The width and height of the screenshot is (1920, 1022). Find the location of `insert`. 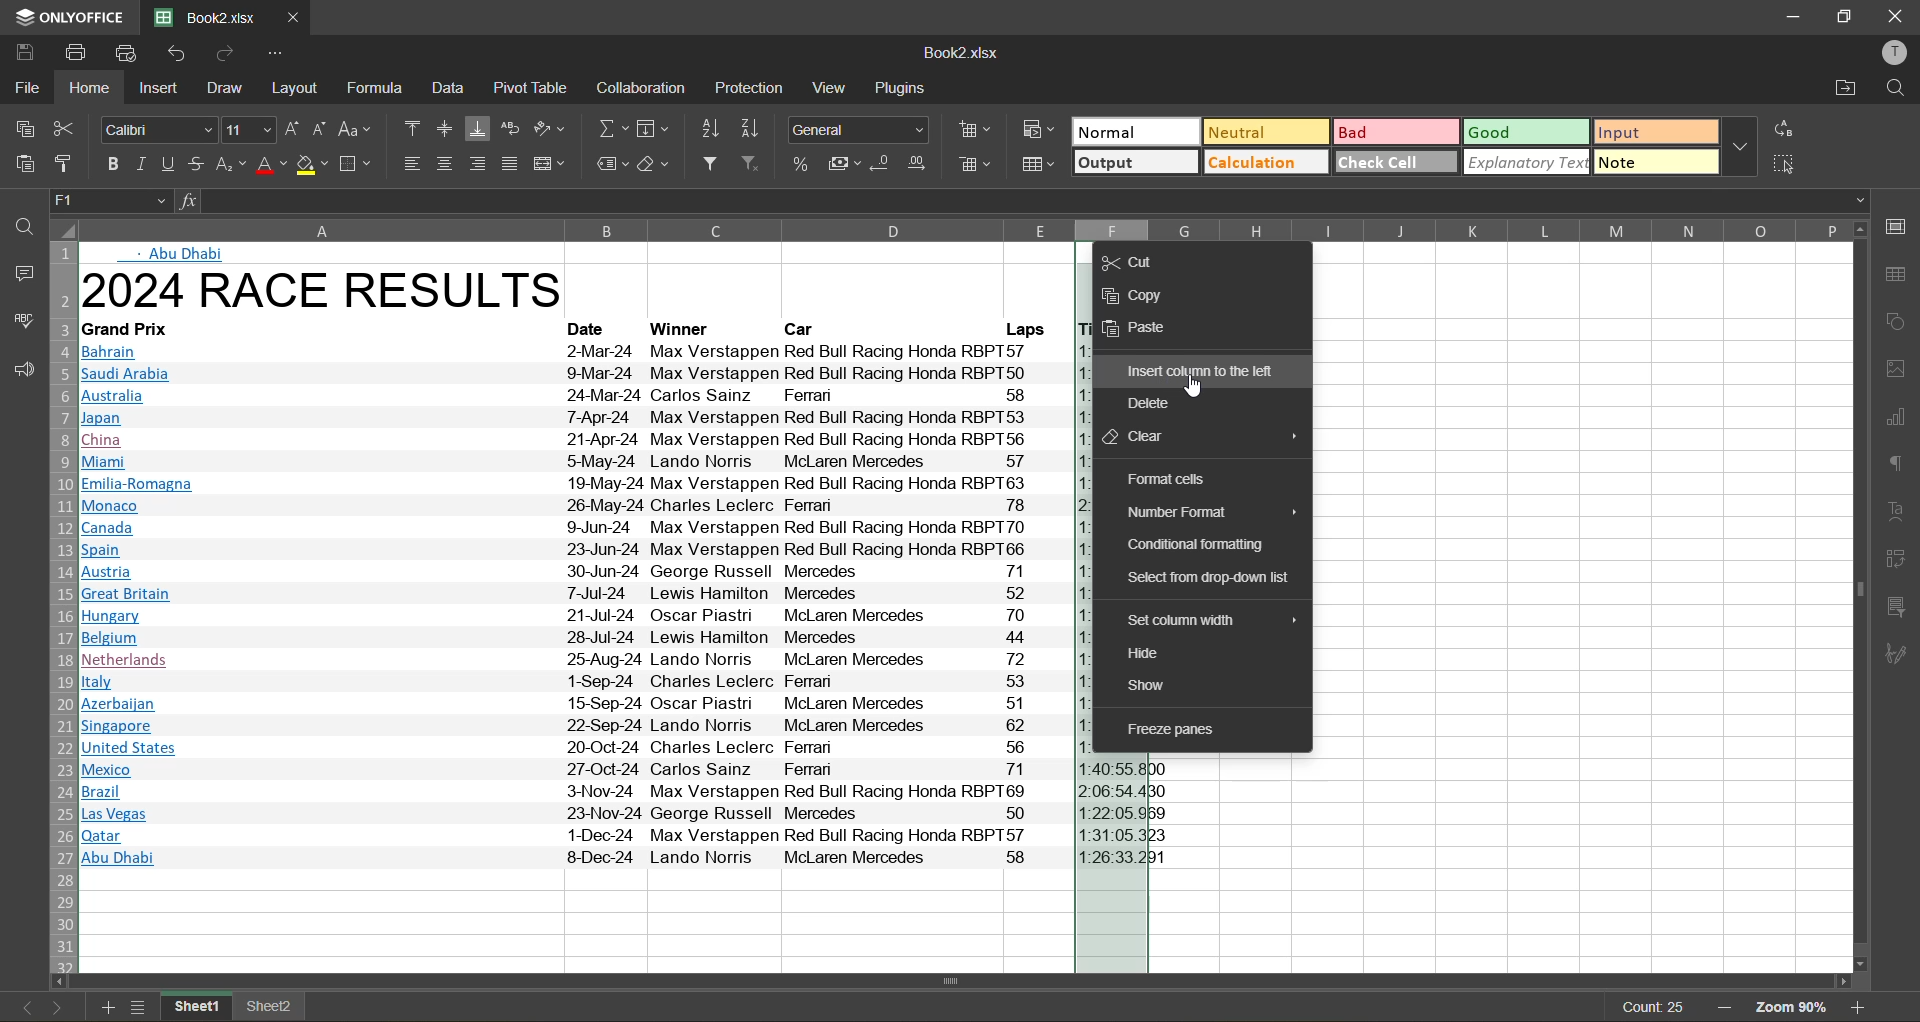

insert is located at coordinates (155, 89).